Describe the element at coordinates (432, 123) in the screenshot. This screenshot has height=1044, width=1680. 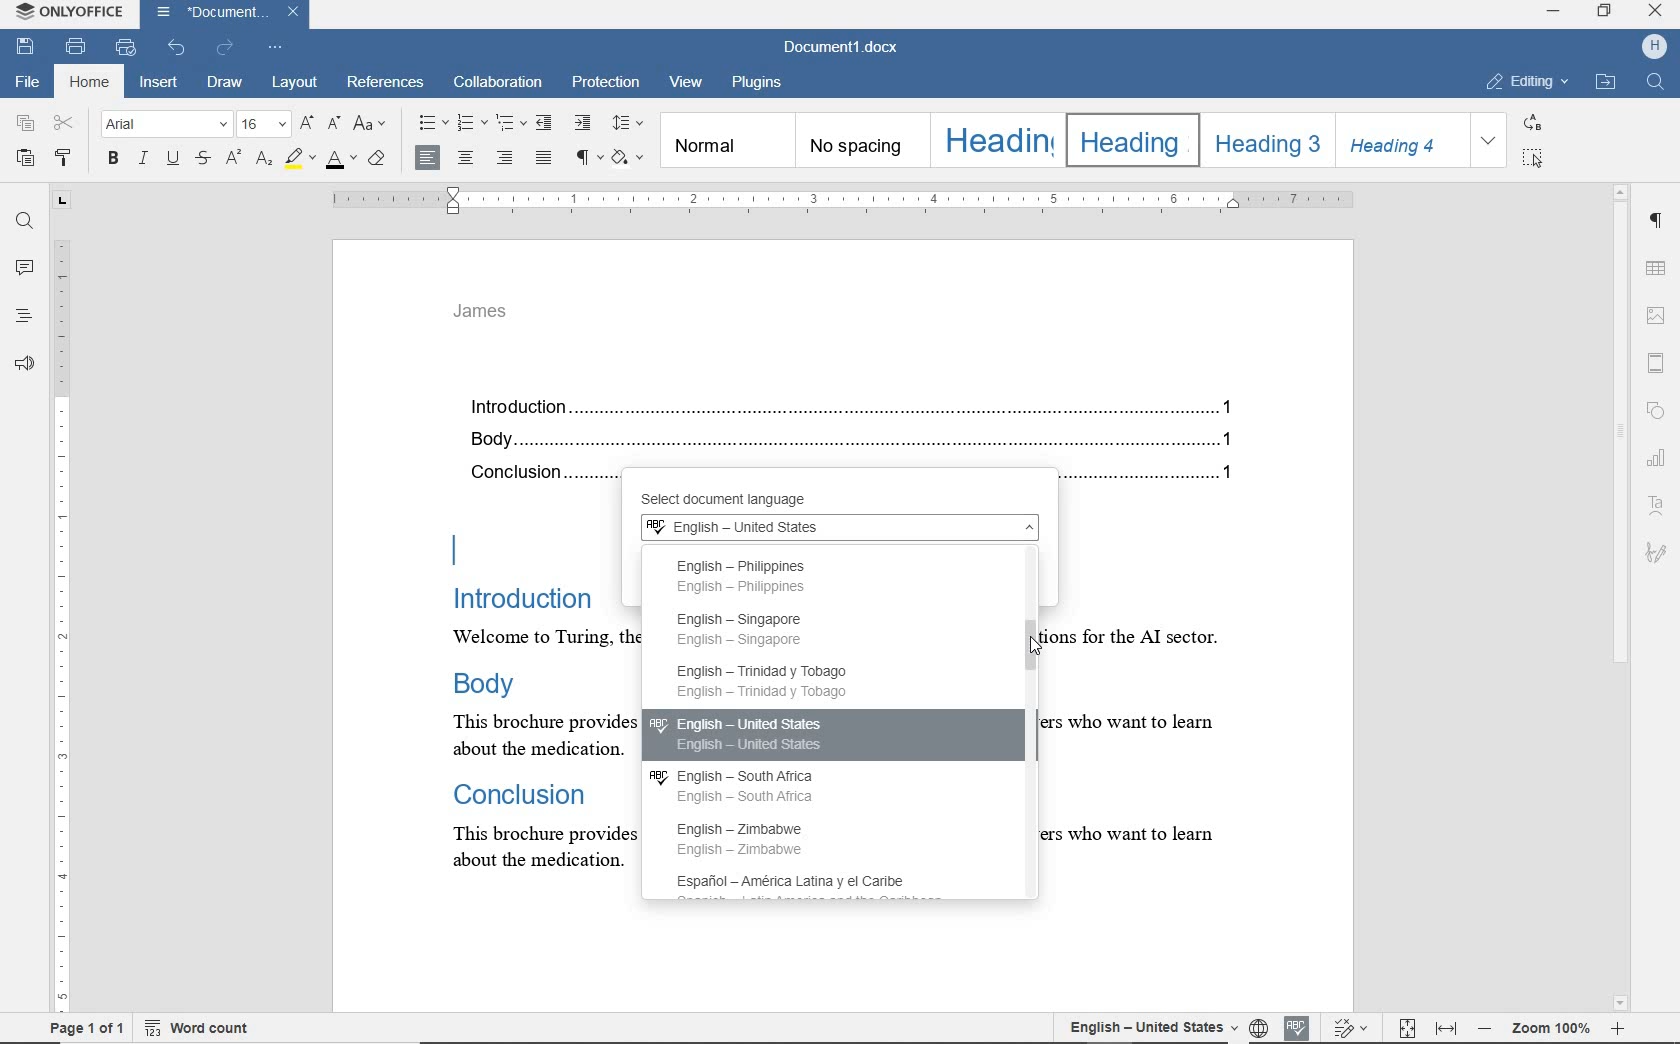
I see `bullets` at that location.